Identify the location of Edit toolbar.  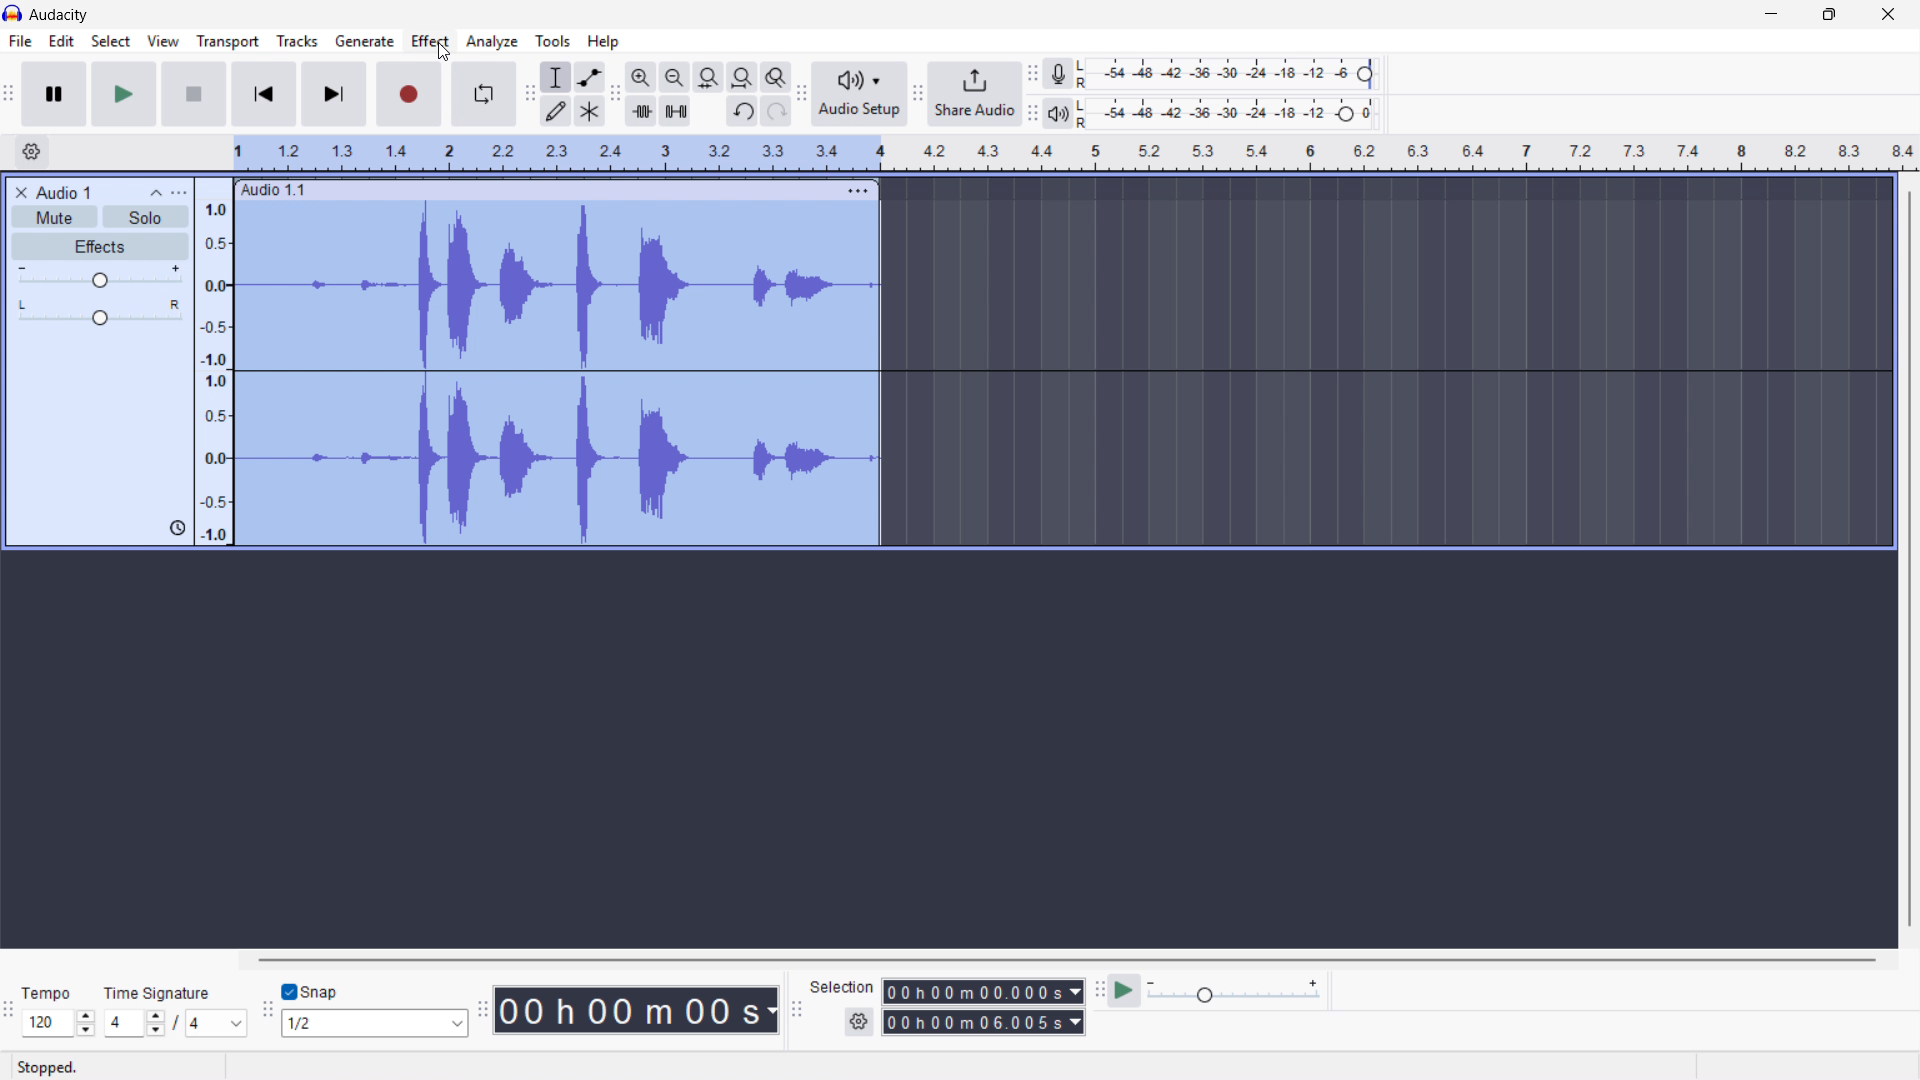
(615, 94).